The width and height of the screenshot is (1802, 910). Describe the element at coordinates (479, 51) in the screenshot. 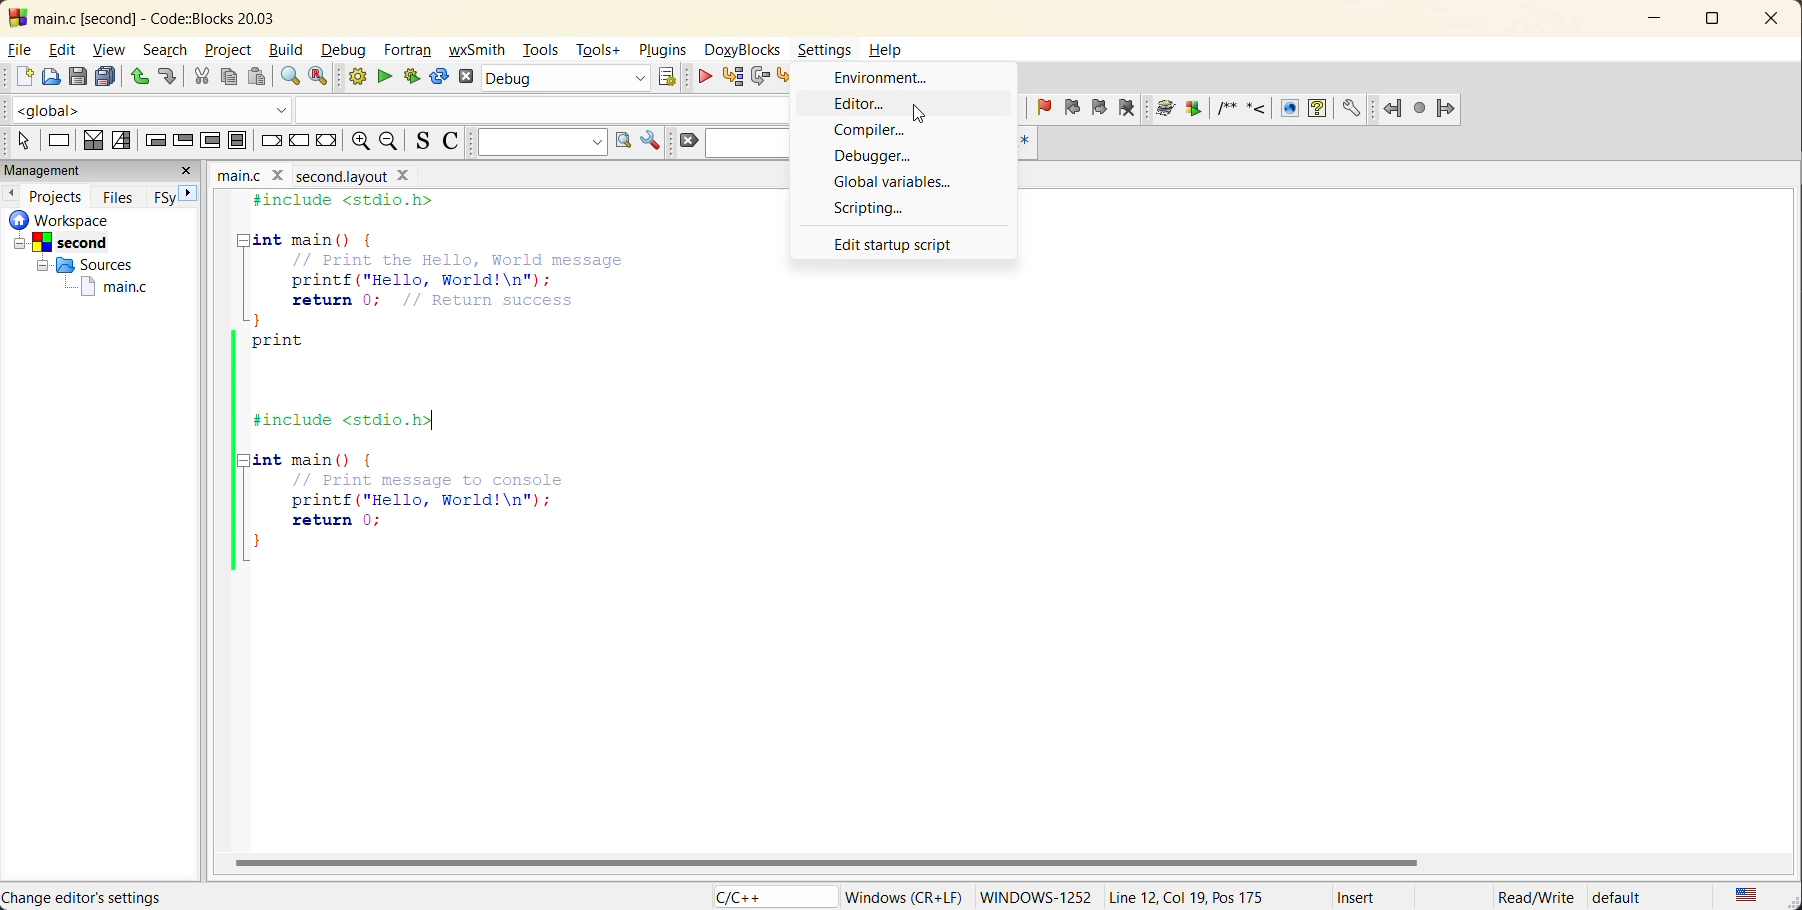

I see `wxsmith` at that location.